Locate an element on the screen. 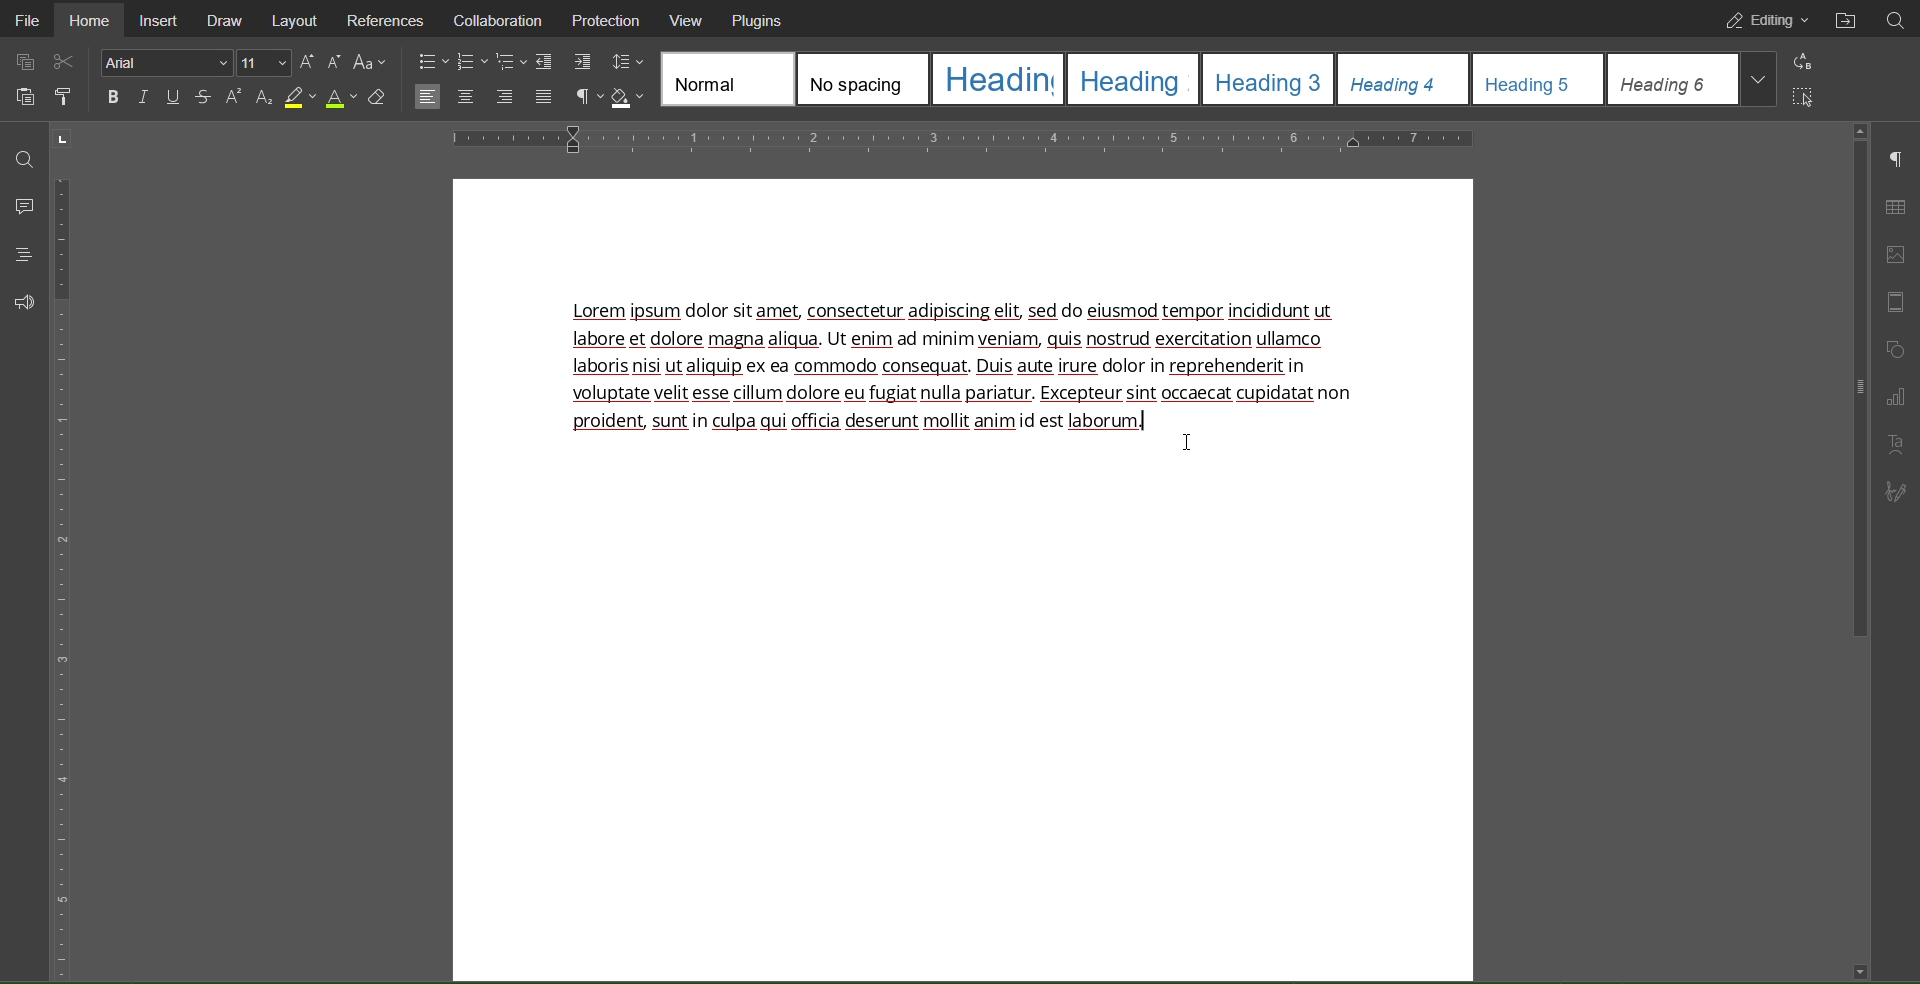 The height and width of the screenshot is (984, 1920). Image Settings is located at coordinates (1894, 255).